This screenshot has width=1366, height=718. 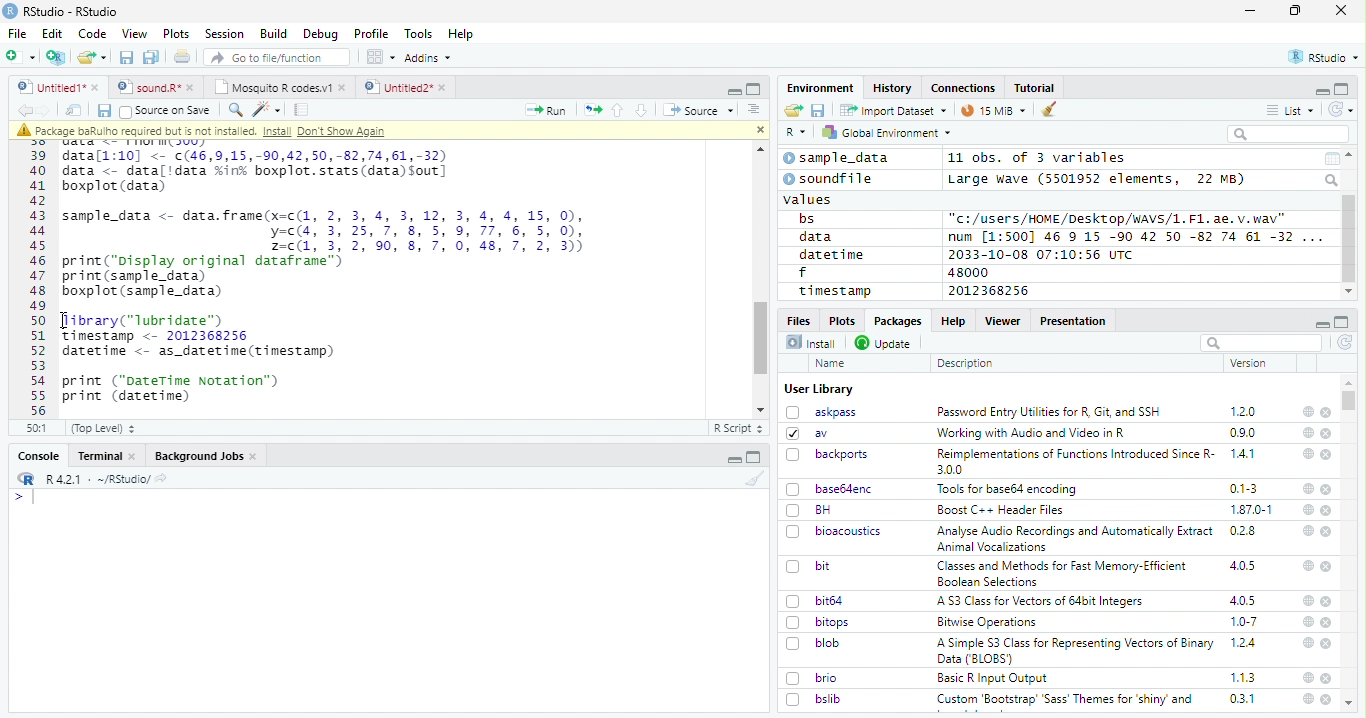 I want to click on 4.0.5, so click(x=1243, y=600).